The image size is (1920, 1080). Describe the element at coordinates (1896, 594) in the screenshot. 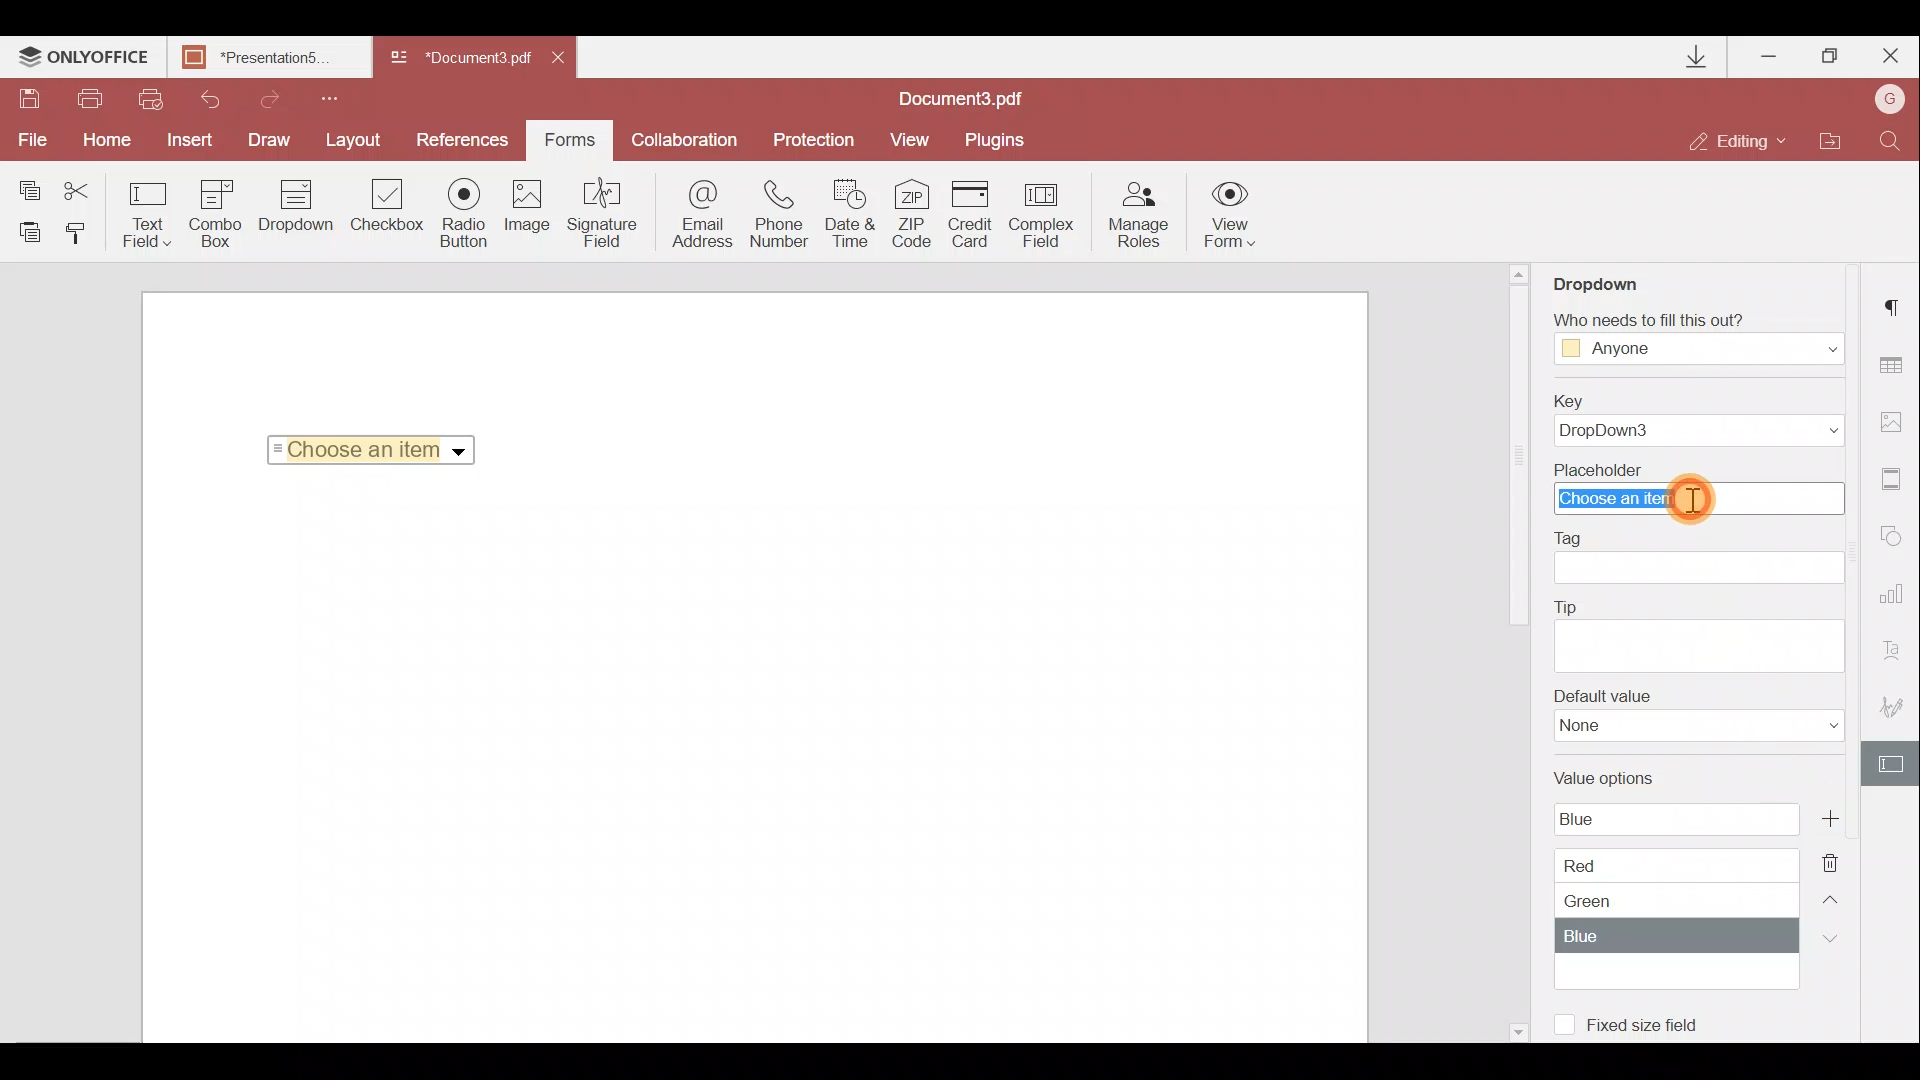

I see `Chart settings` at that location.